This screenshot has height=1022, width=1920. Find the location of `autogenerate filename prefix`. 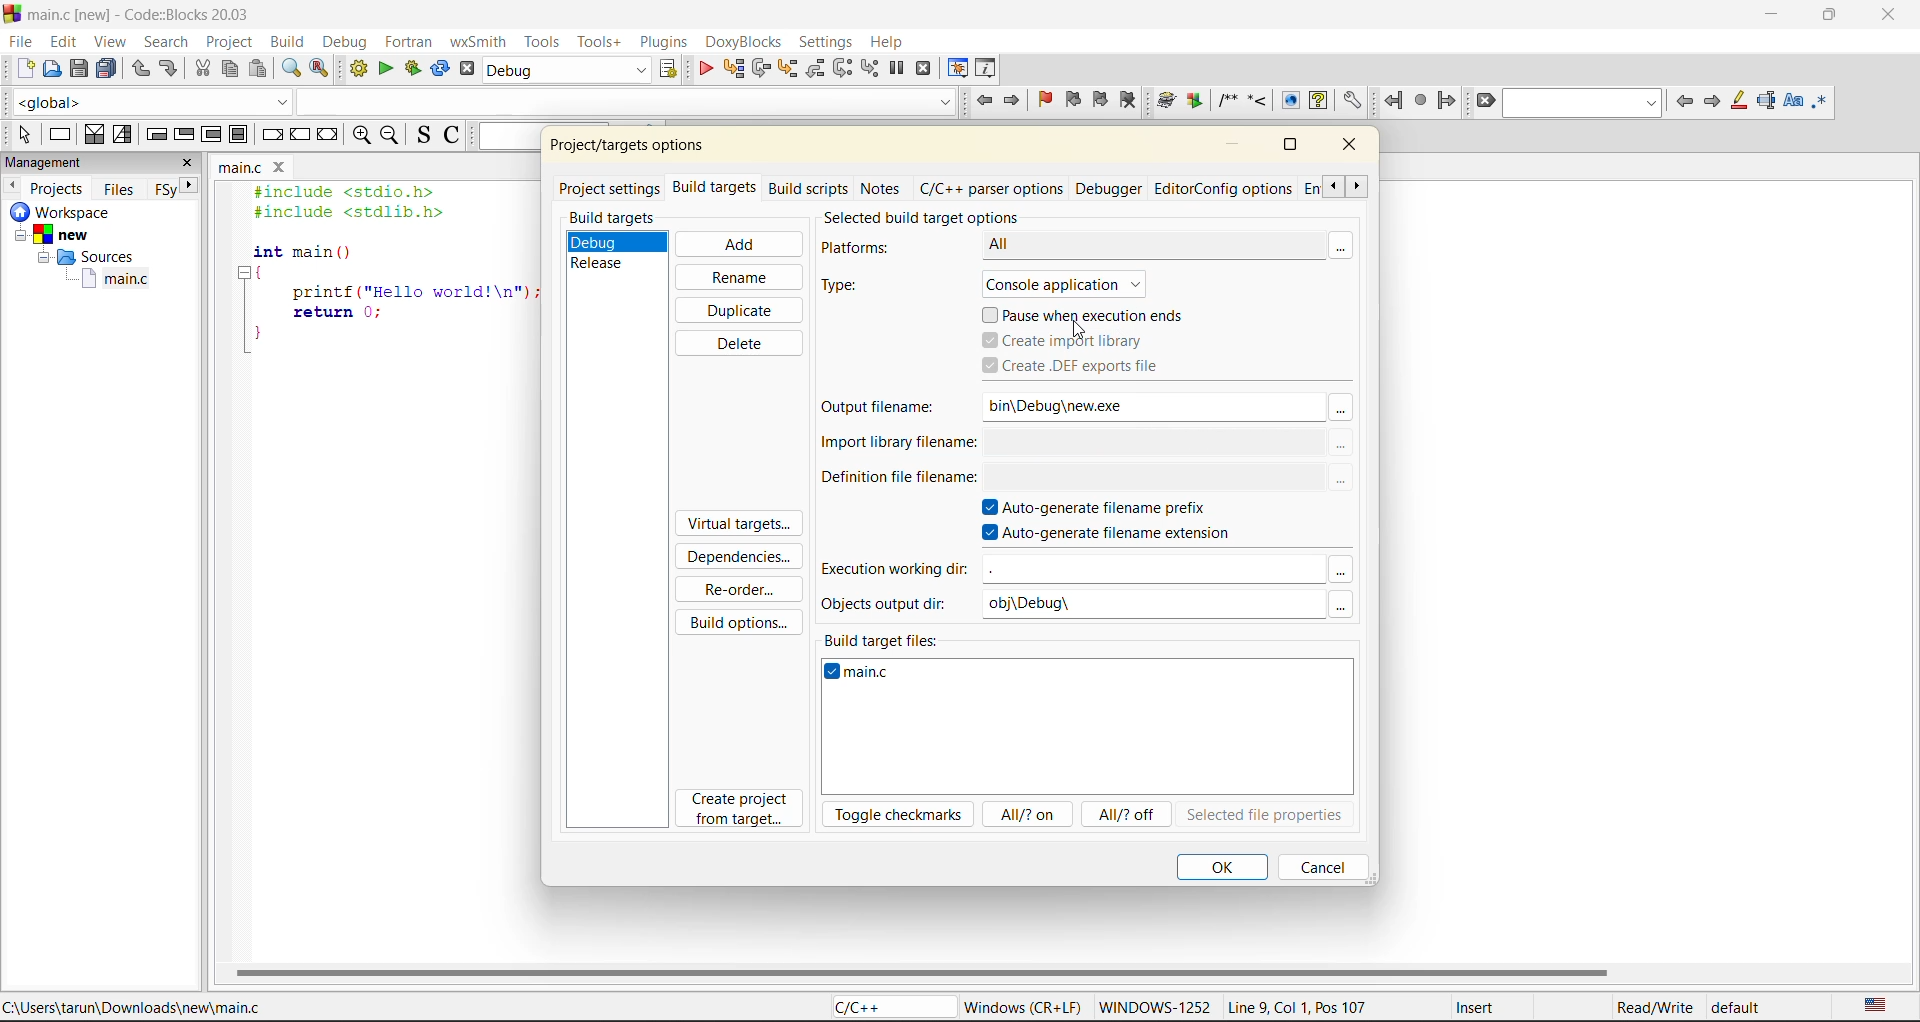

autogenerate filename prefix is located at coordinates (1107, 509).